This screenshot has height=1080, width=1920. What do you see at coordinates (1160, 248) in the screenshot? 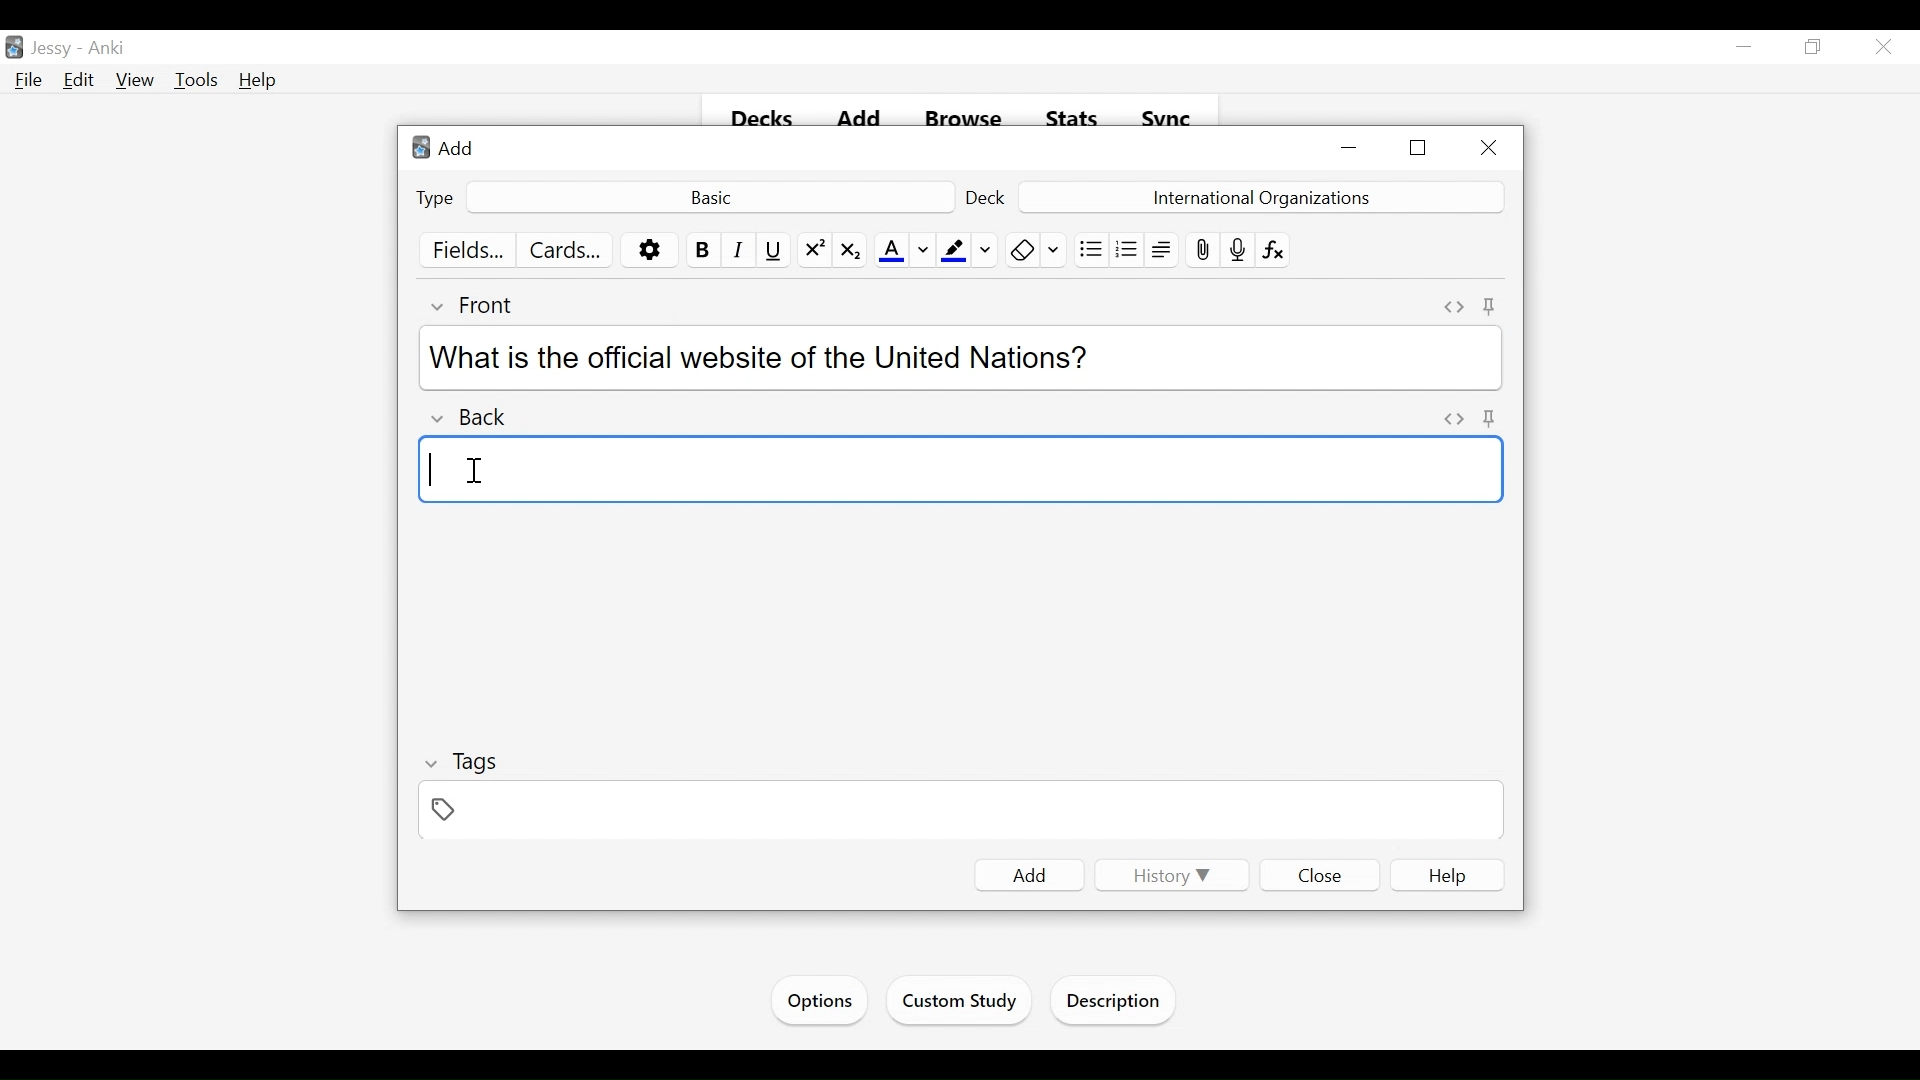
I see `Alignment` at bounding box center [1160, 248].